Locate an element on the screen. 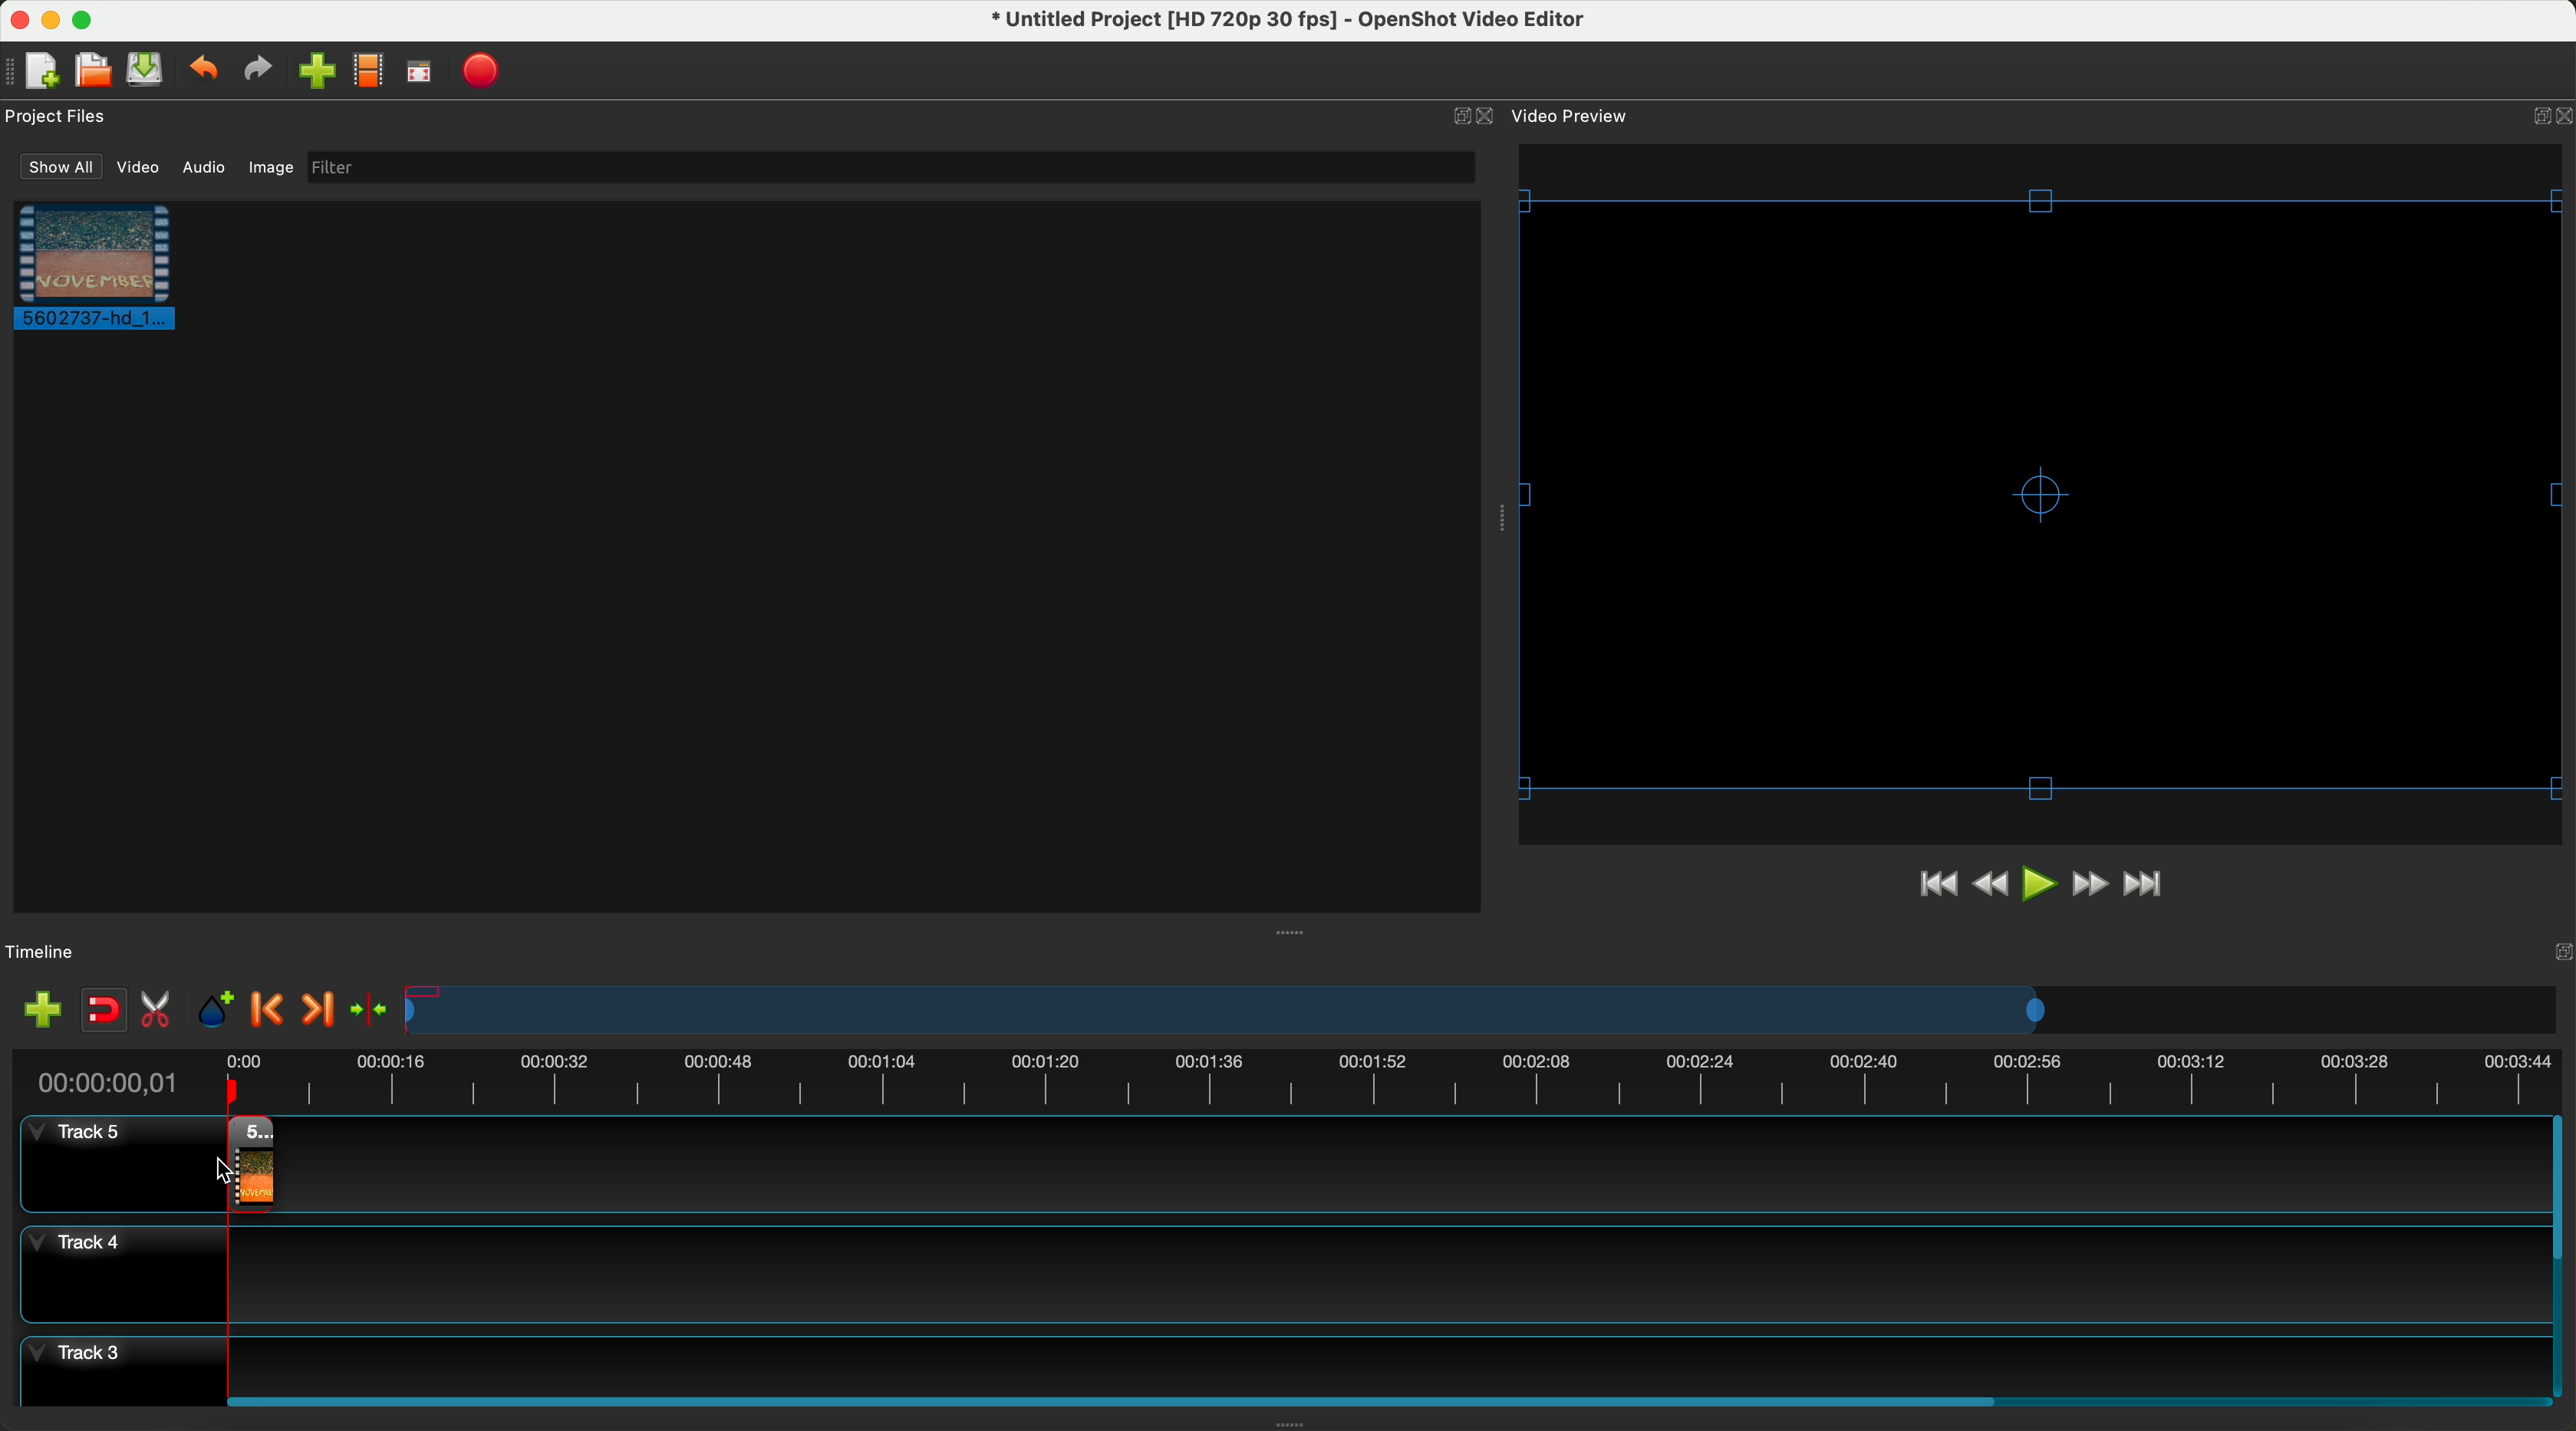  rewind is located at coordinates (1987, 888).